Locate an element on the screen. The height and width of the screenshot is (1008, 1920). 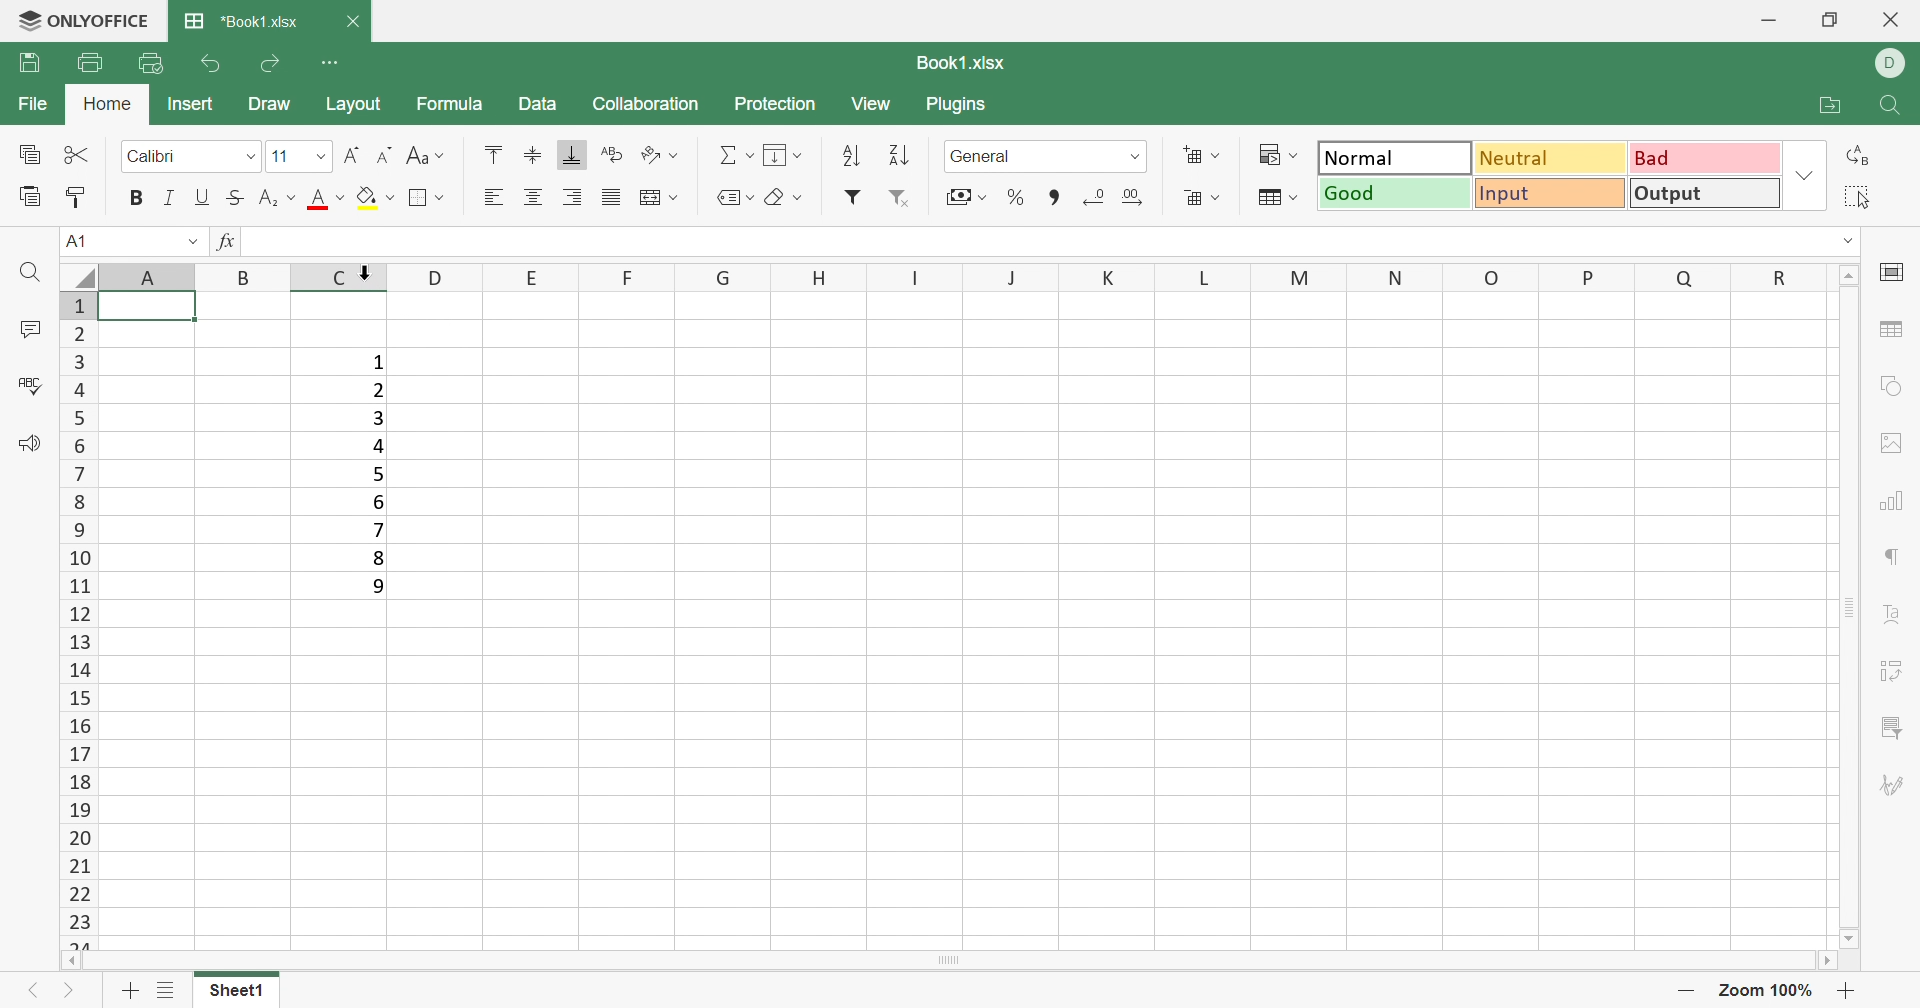
Next is located at coordinates (73, 994).